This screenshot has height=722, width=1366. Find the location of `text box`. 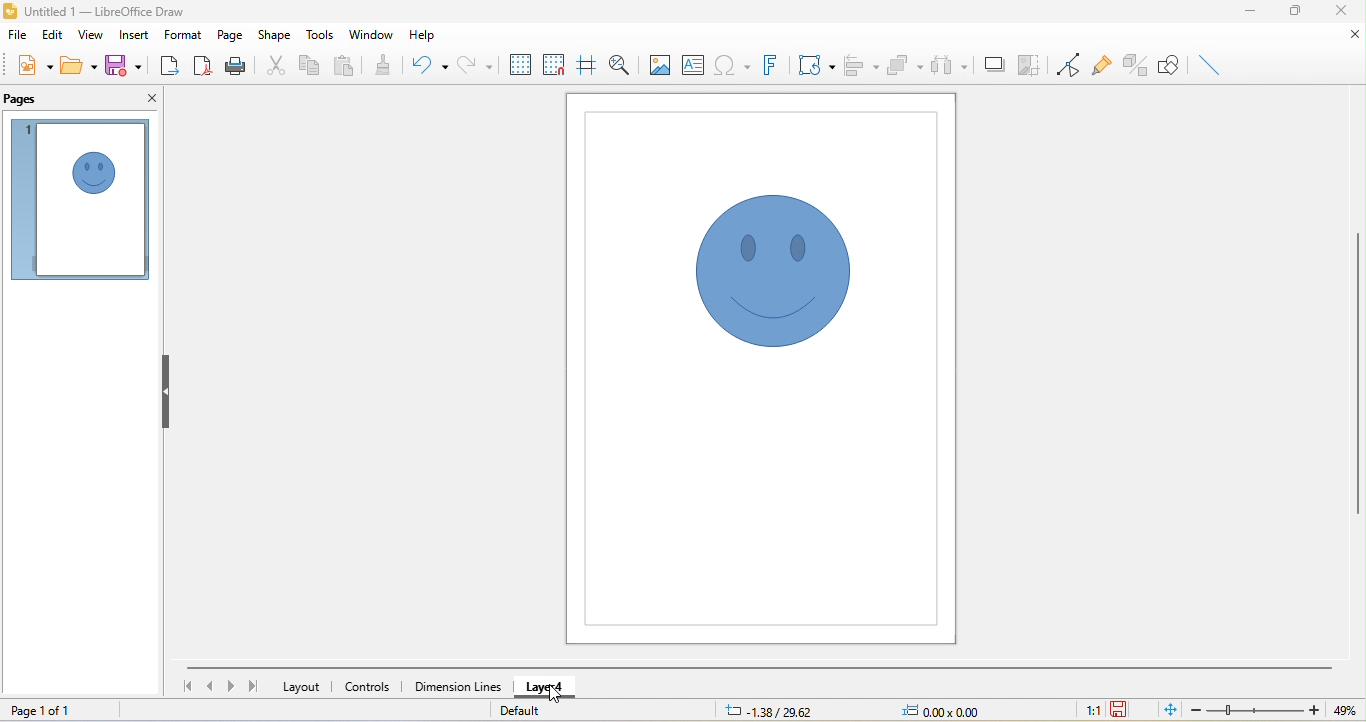

text box is located at coordinates (695, 63).